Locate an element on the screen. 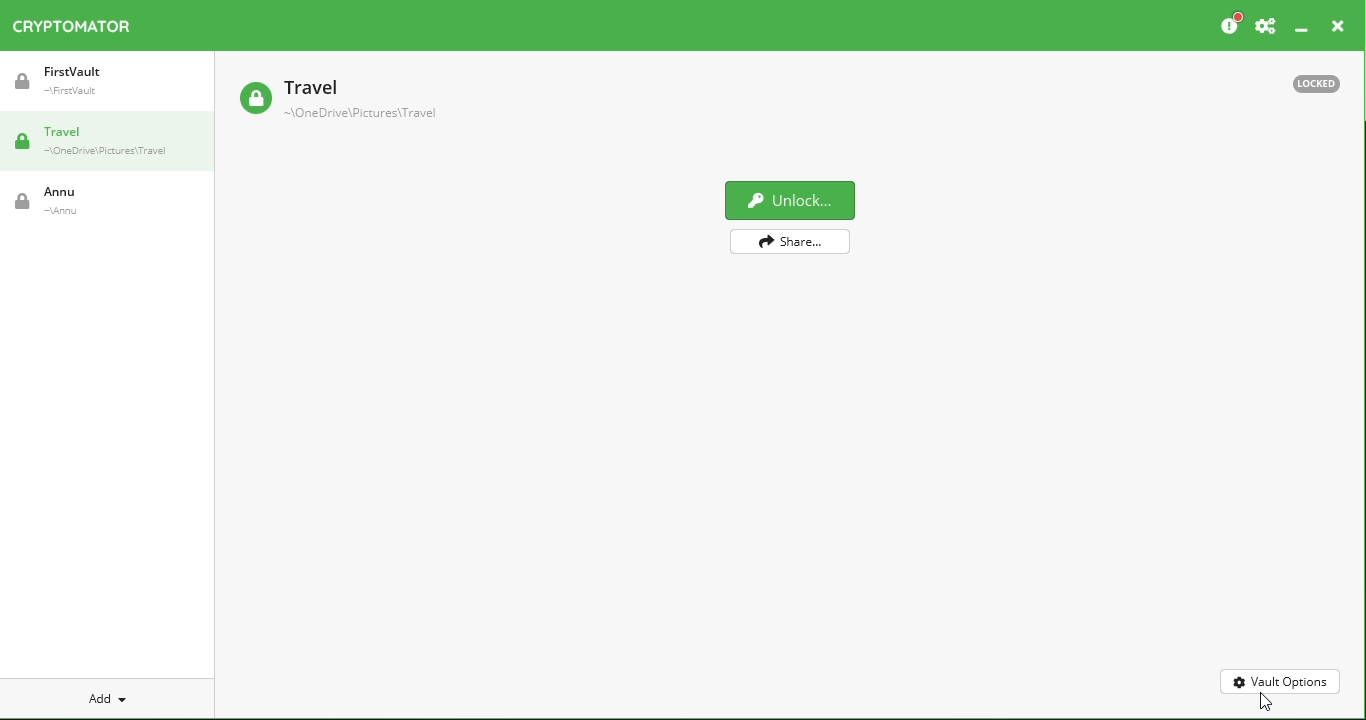 The width and height of the screenshot is (1366, 720). Locked is located at coordinates (1322, 83).